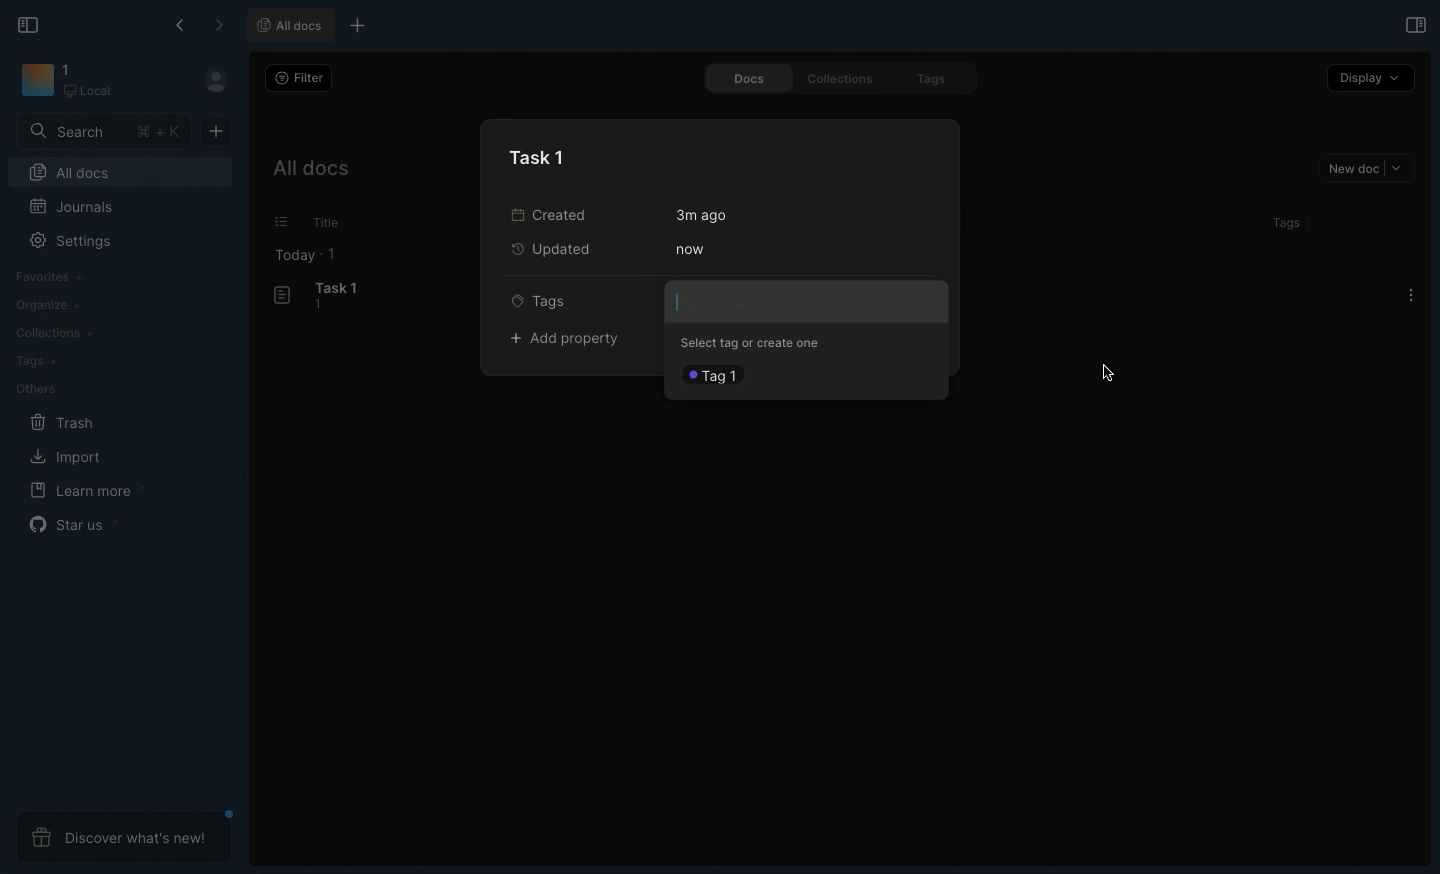 The image size is (1440, 874). What do you see at coordinates (32, 360) in the screenshot?
I see `Tags` at bounding box center [32, 360].